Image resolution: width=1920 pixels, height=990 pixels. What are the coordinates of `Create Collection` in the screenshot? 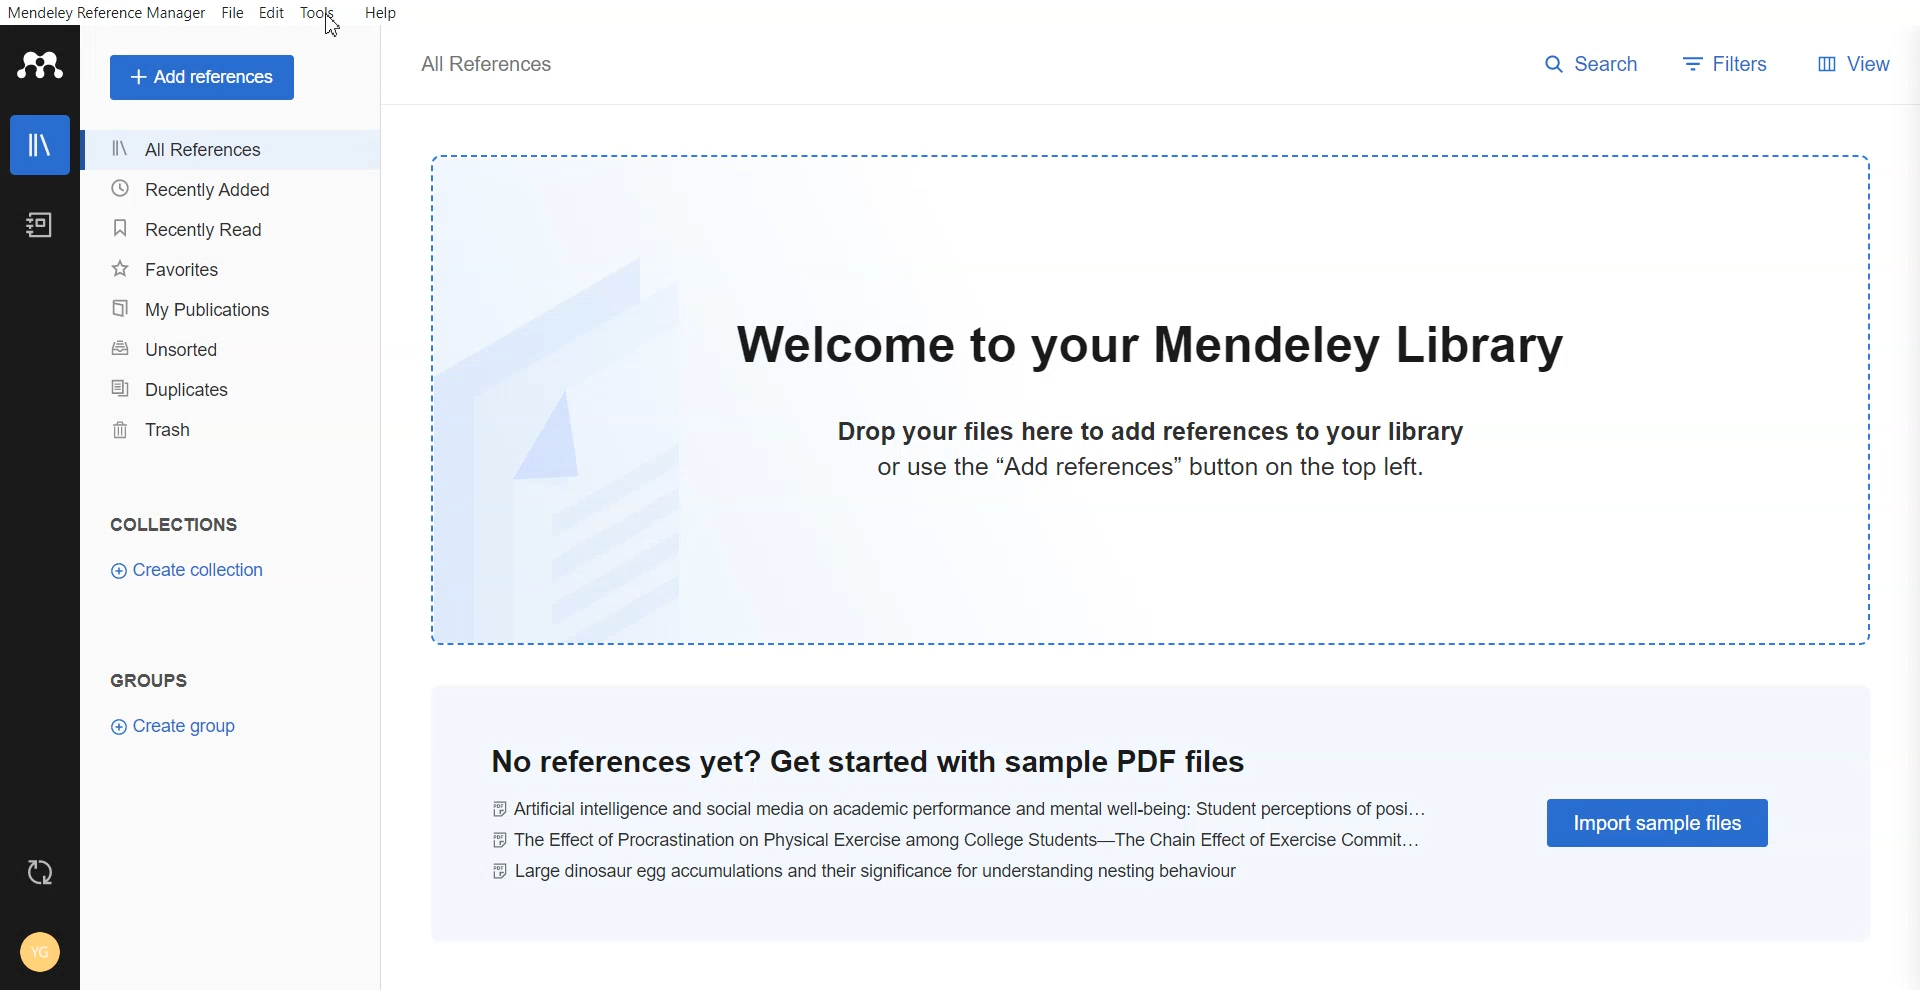 It's located at (190, 573).